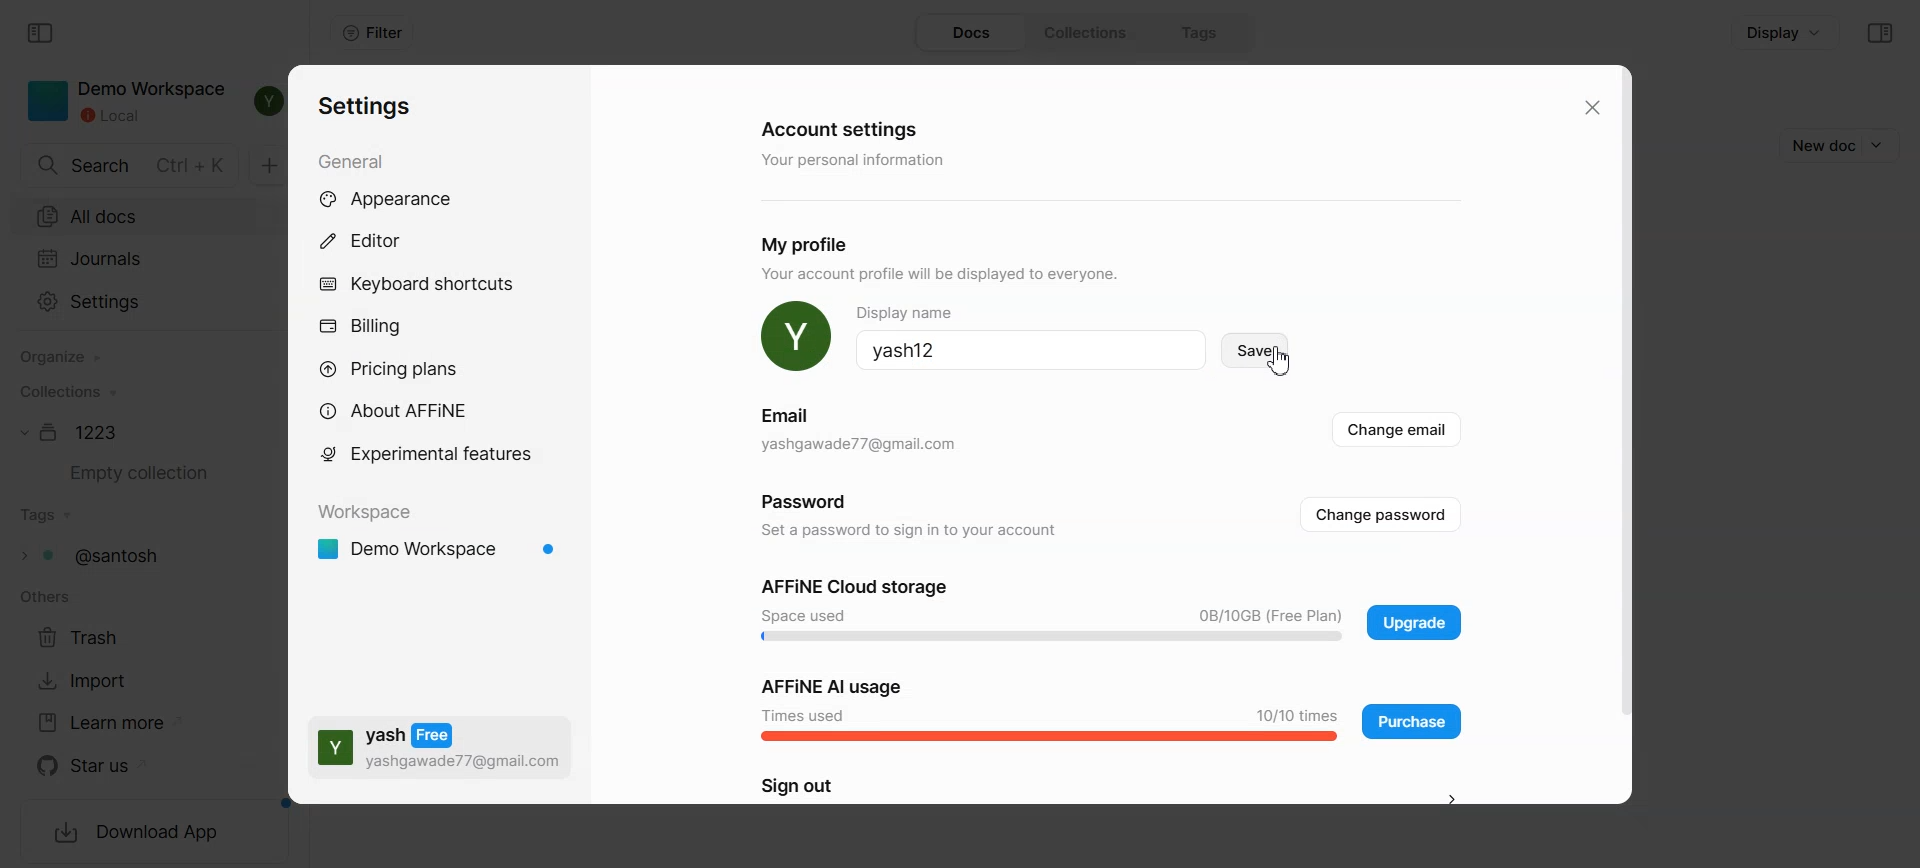  What do you see at coordinates (1049, 707) in the screenshot?
I see `Affine AI Usage ` at bounding box center [1049, 707].